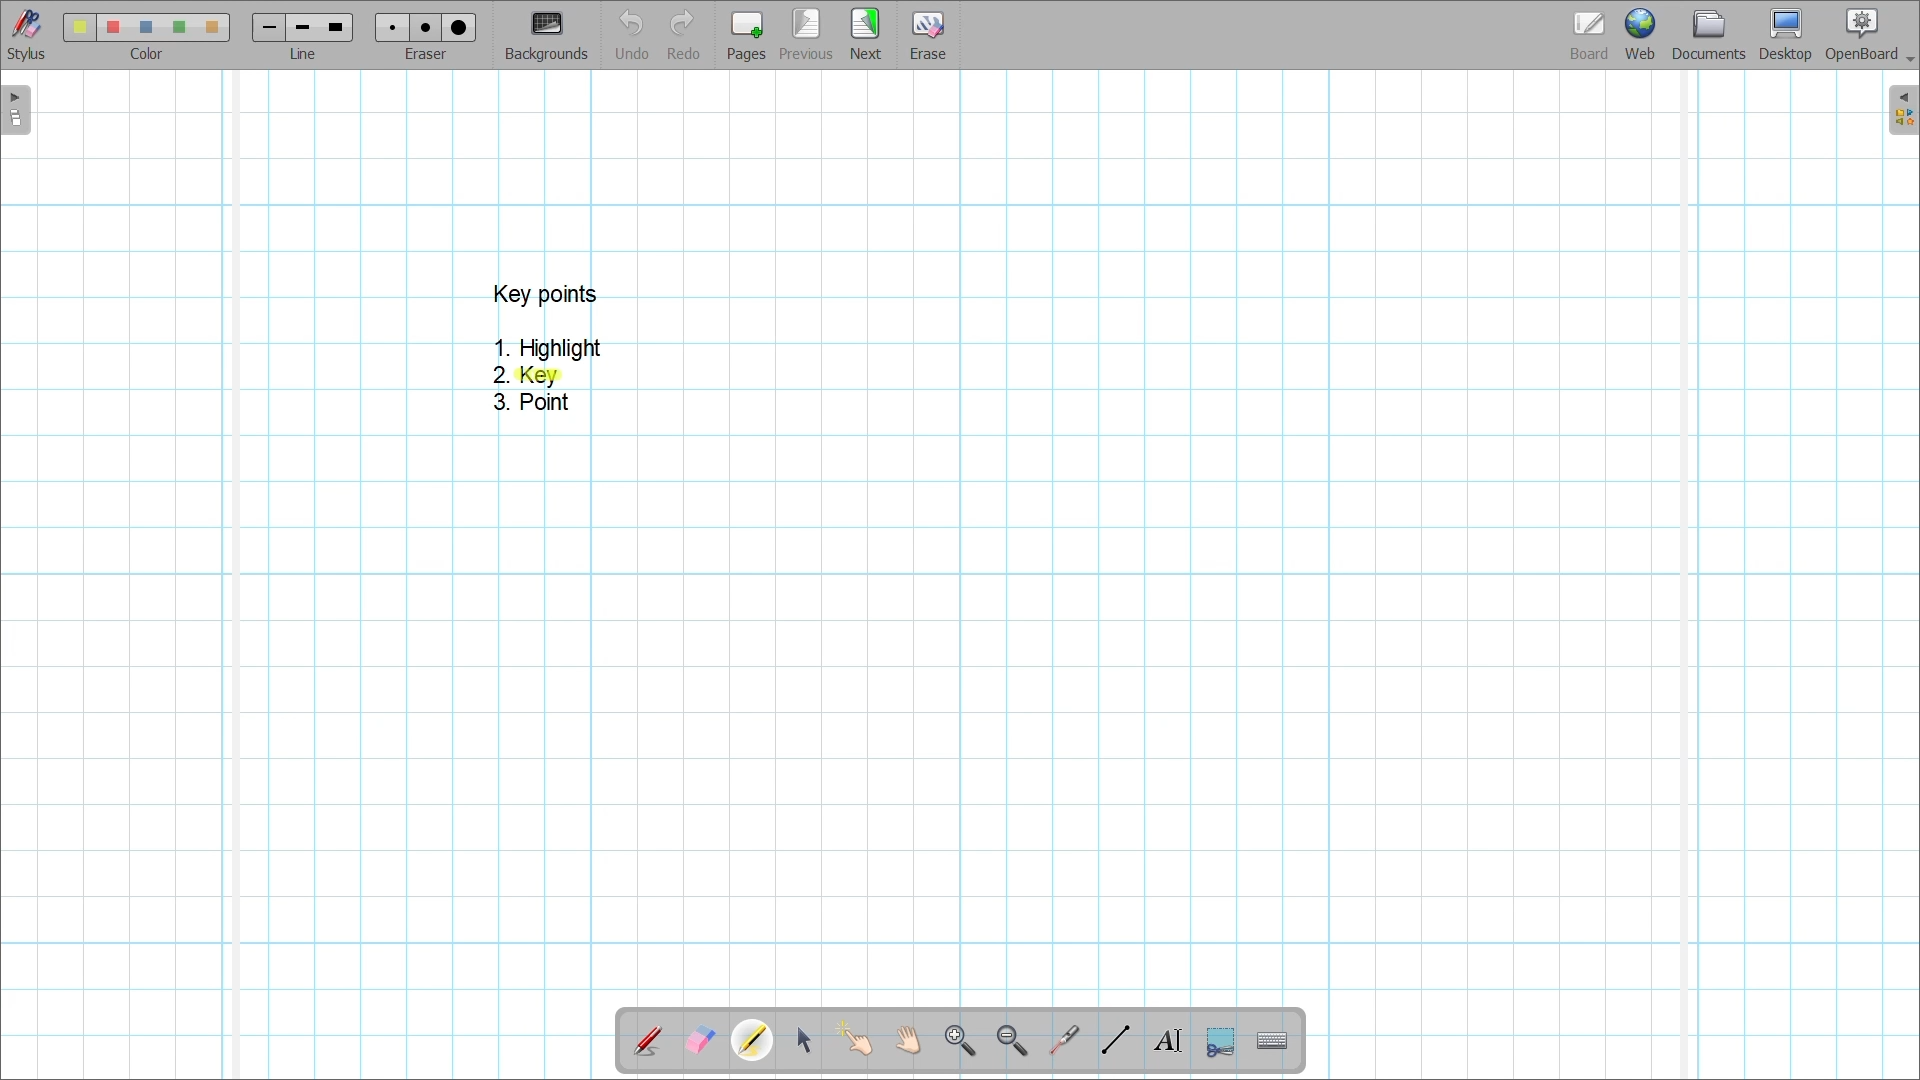 This screenshot has height=1080, width=1920. Describe the element at coordinates (16, 110) in the screenshot. I see `Left sidebar` at that location.